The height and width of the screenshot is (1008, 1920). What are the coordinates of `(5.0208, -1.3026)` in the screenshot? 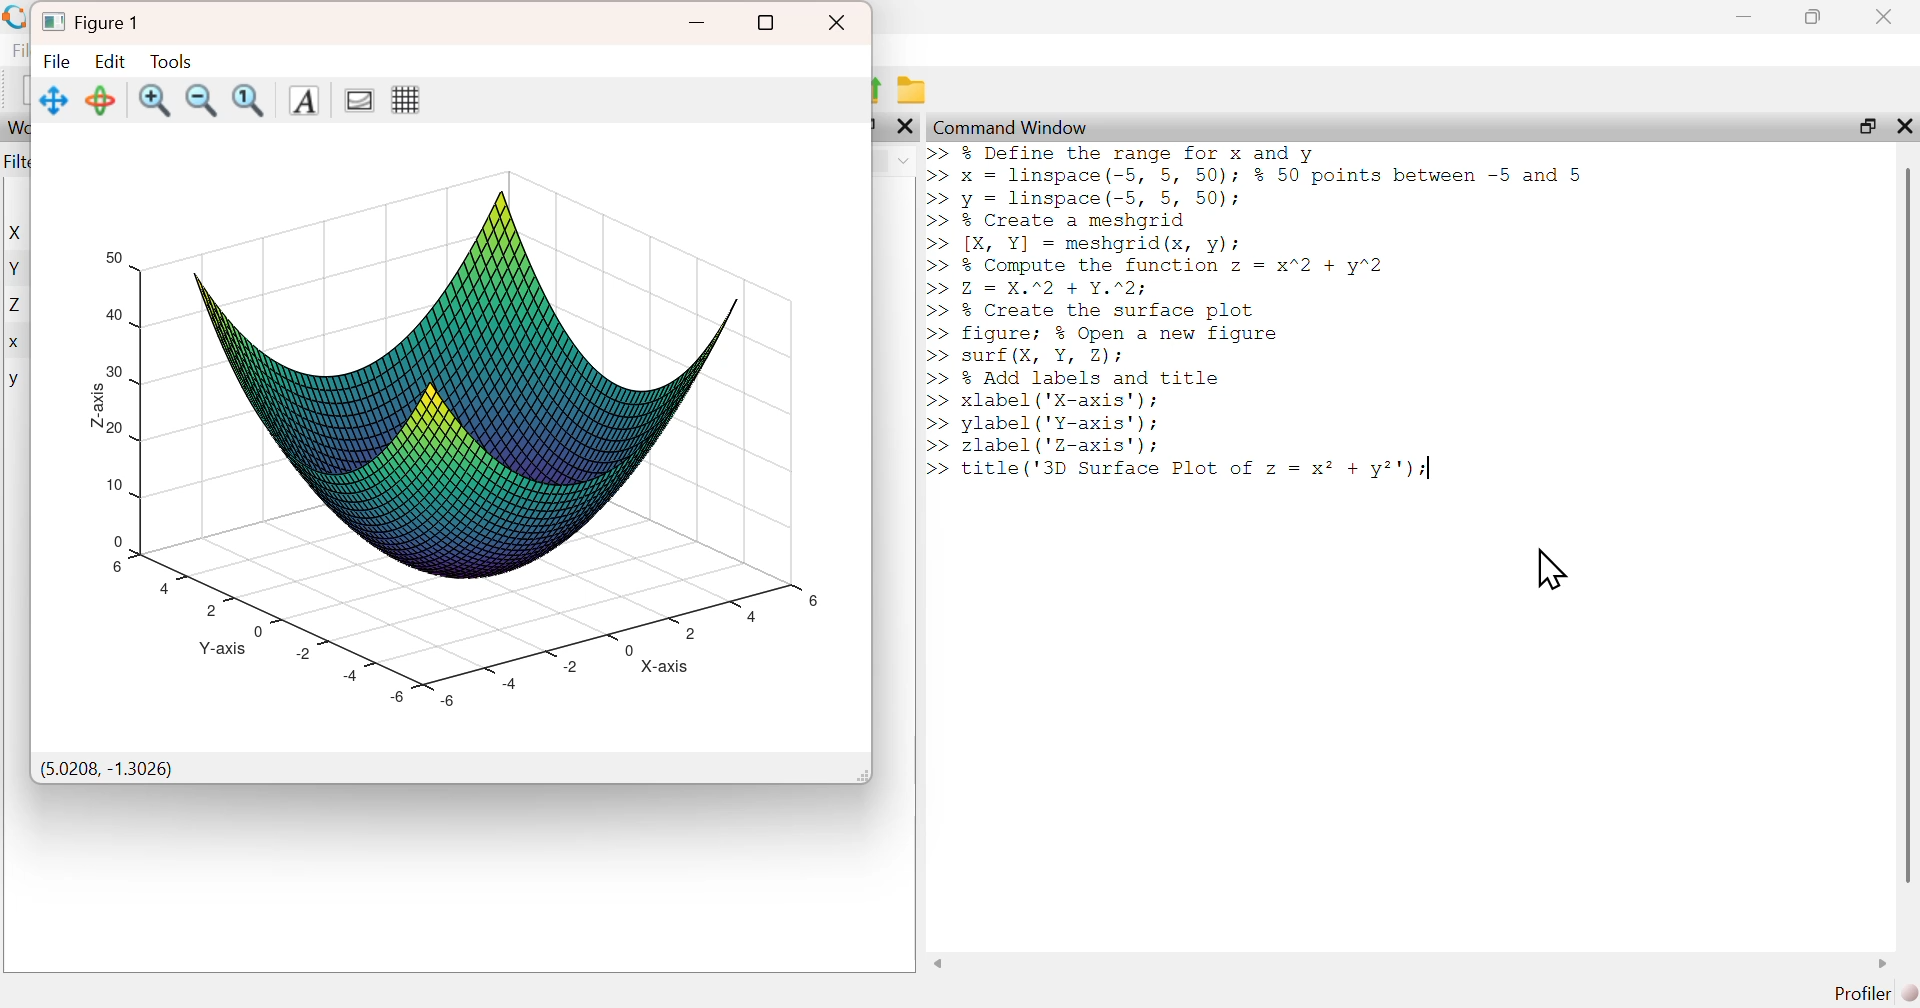 It's located at (107, 770).